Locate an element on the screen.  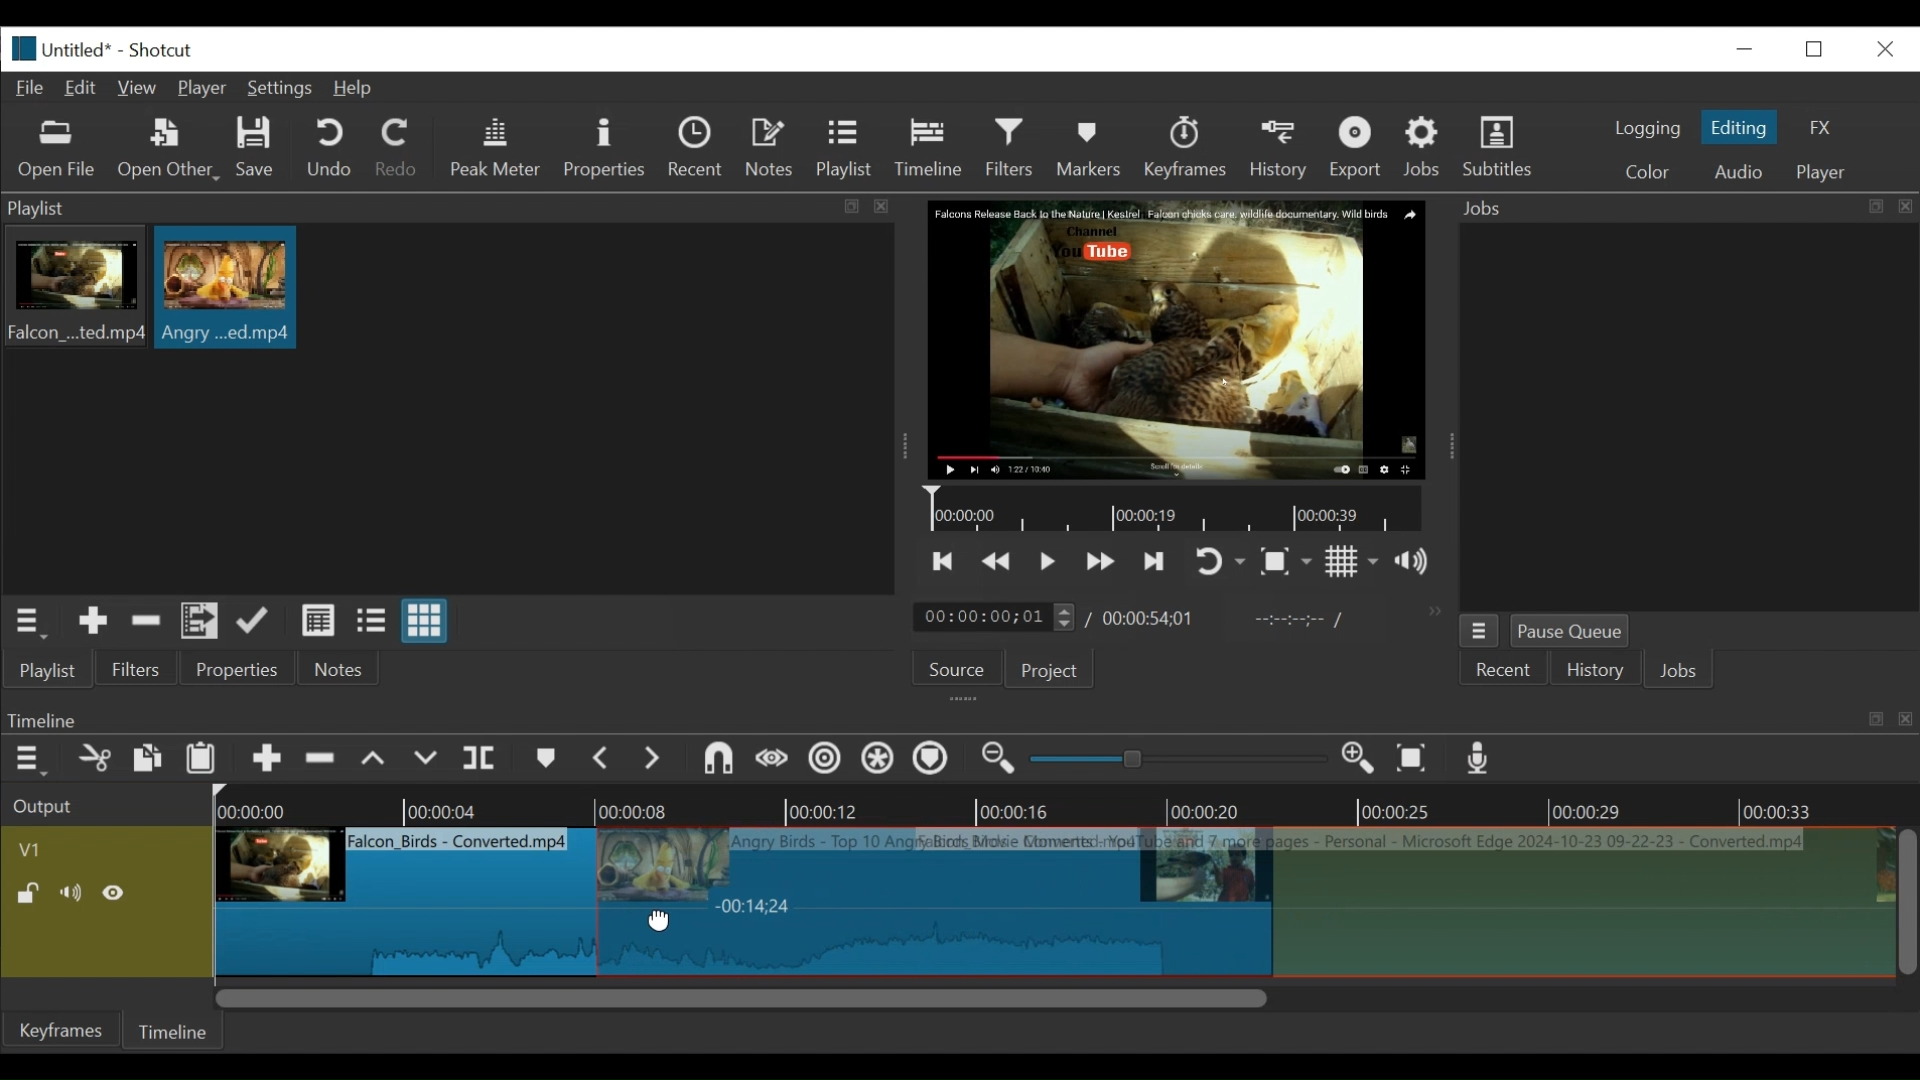
color is located at coordinates (1646, 174).